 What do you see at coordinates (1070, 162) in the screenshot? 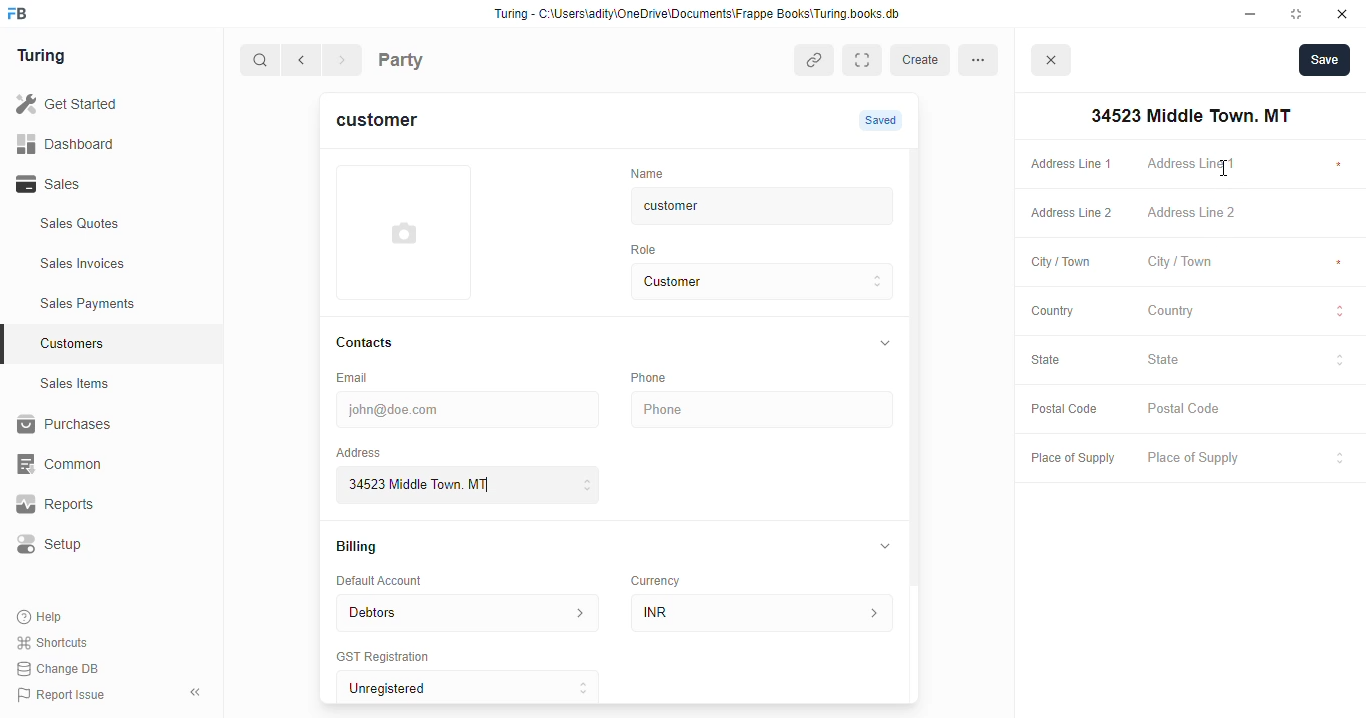
I see `Address Line 1` at bounding box center [1070, 162].